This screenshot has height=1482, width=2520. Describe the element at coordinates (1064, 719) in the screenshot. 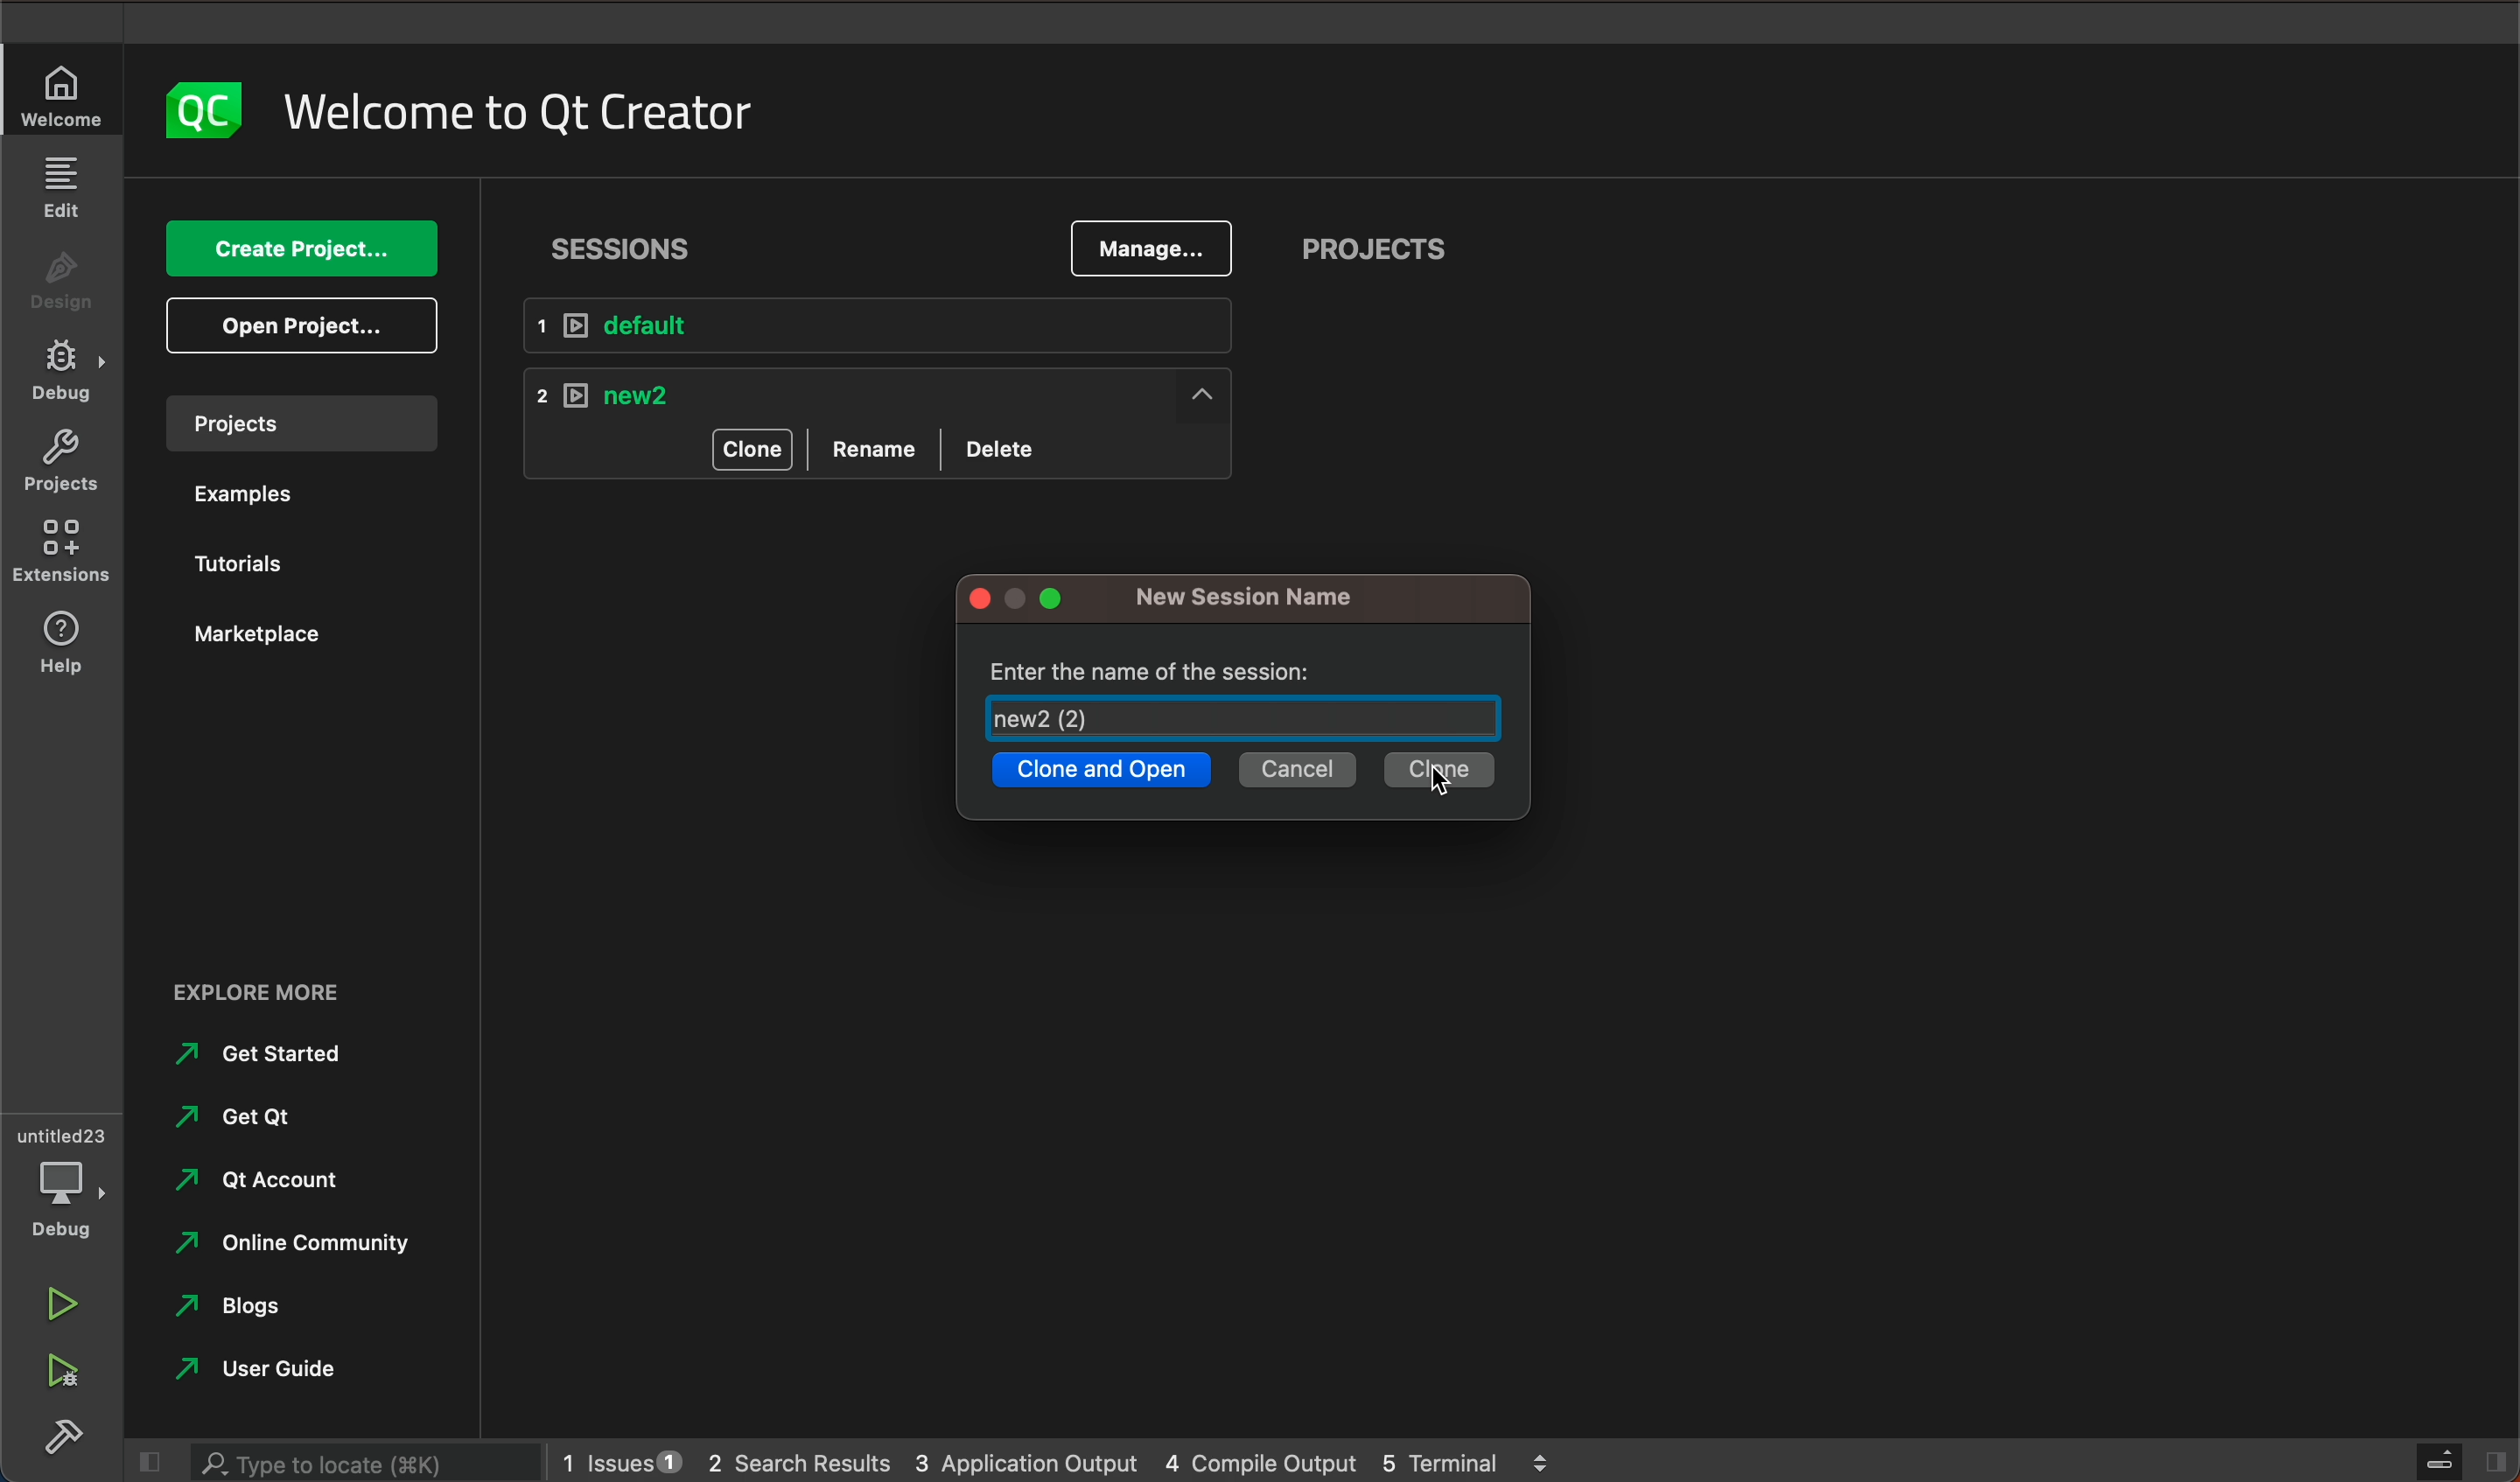

I see `new2(2)` at that location.